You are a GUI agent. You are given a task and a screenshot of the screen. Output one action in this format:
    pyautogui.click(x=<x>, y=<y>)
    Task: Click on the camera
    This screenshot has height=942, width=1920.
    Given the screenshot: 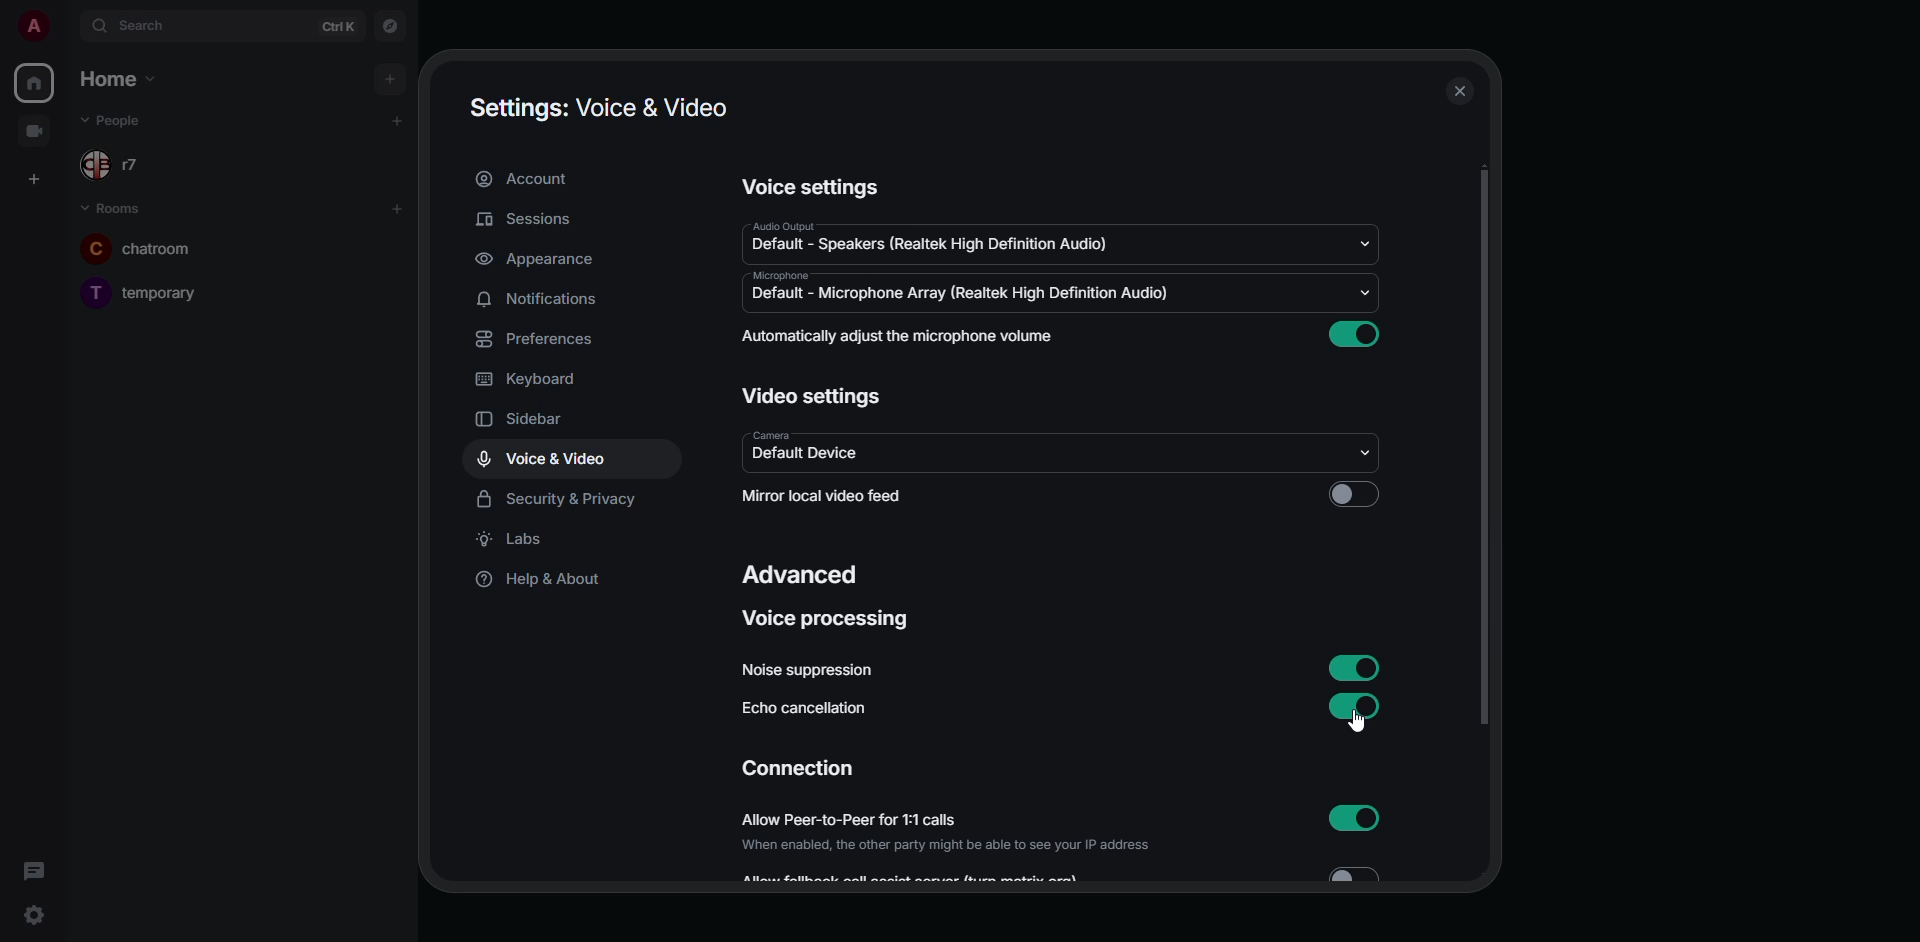 What is the action you would take?
    pyautogui.click(x=774, y=433)
    